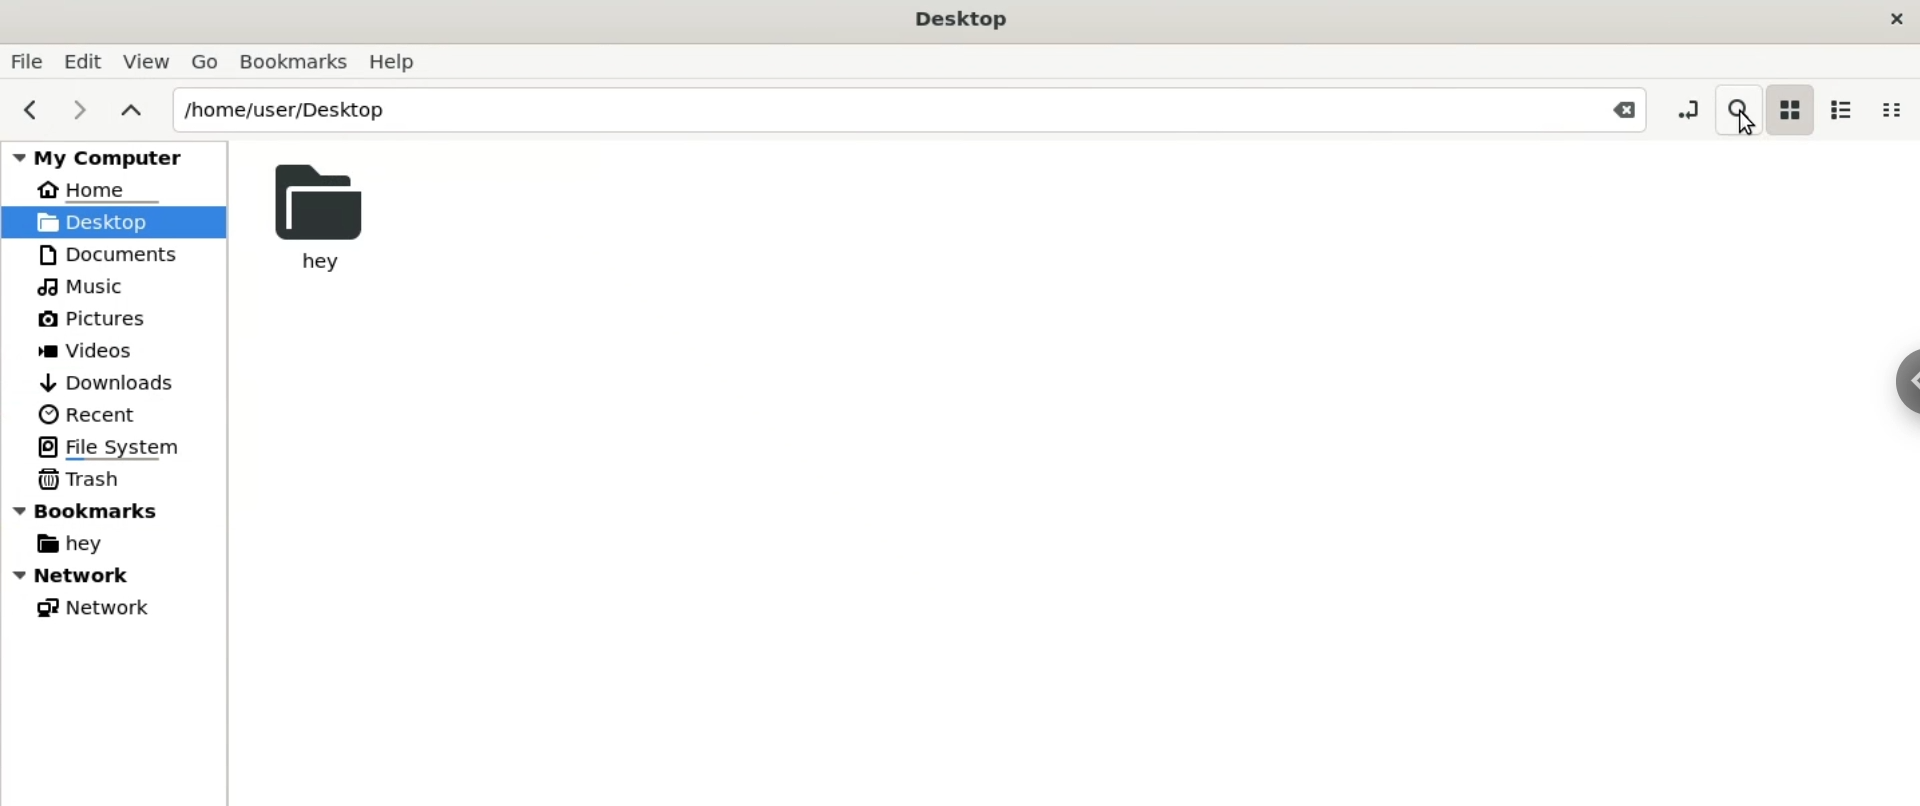 Image resolution: width=1920 pixels, height=806 pixels. I want to click on toggle location entry, so click(1686, 104).